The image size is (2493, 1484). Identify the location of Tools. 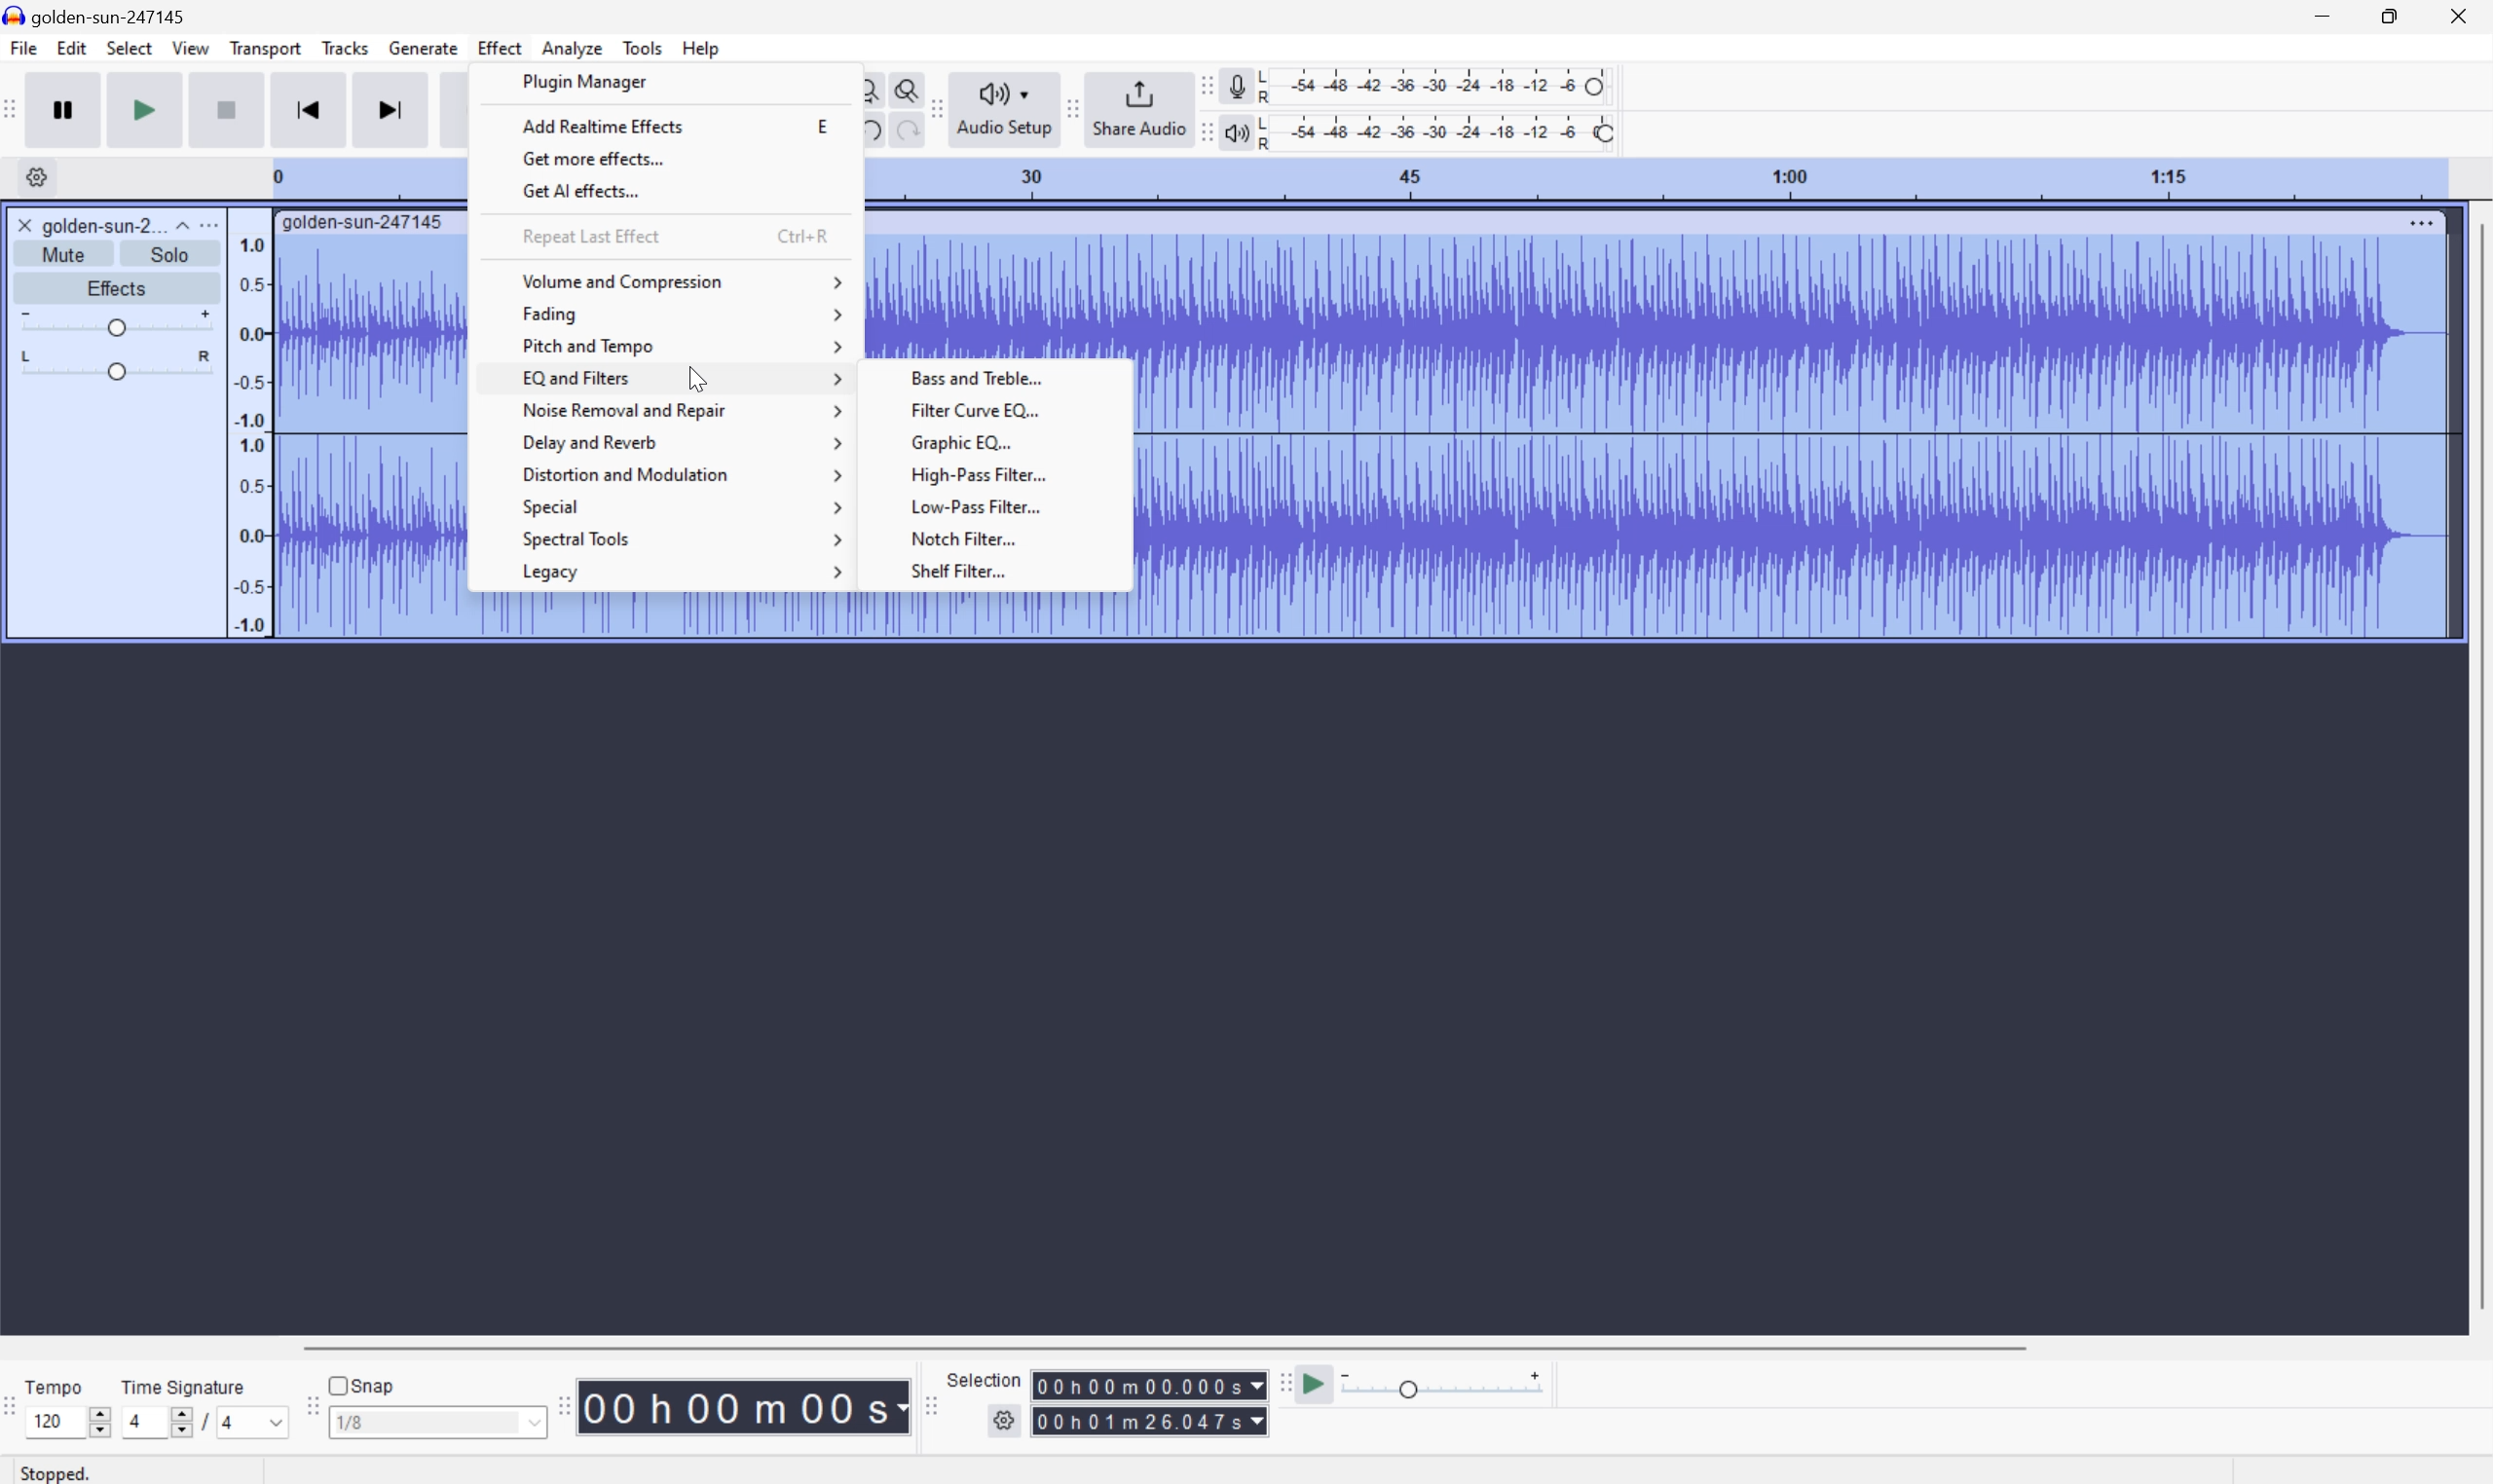
(642, 47).